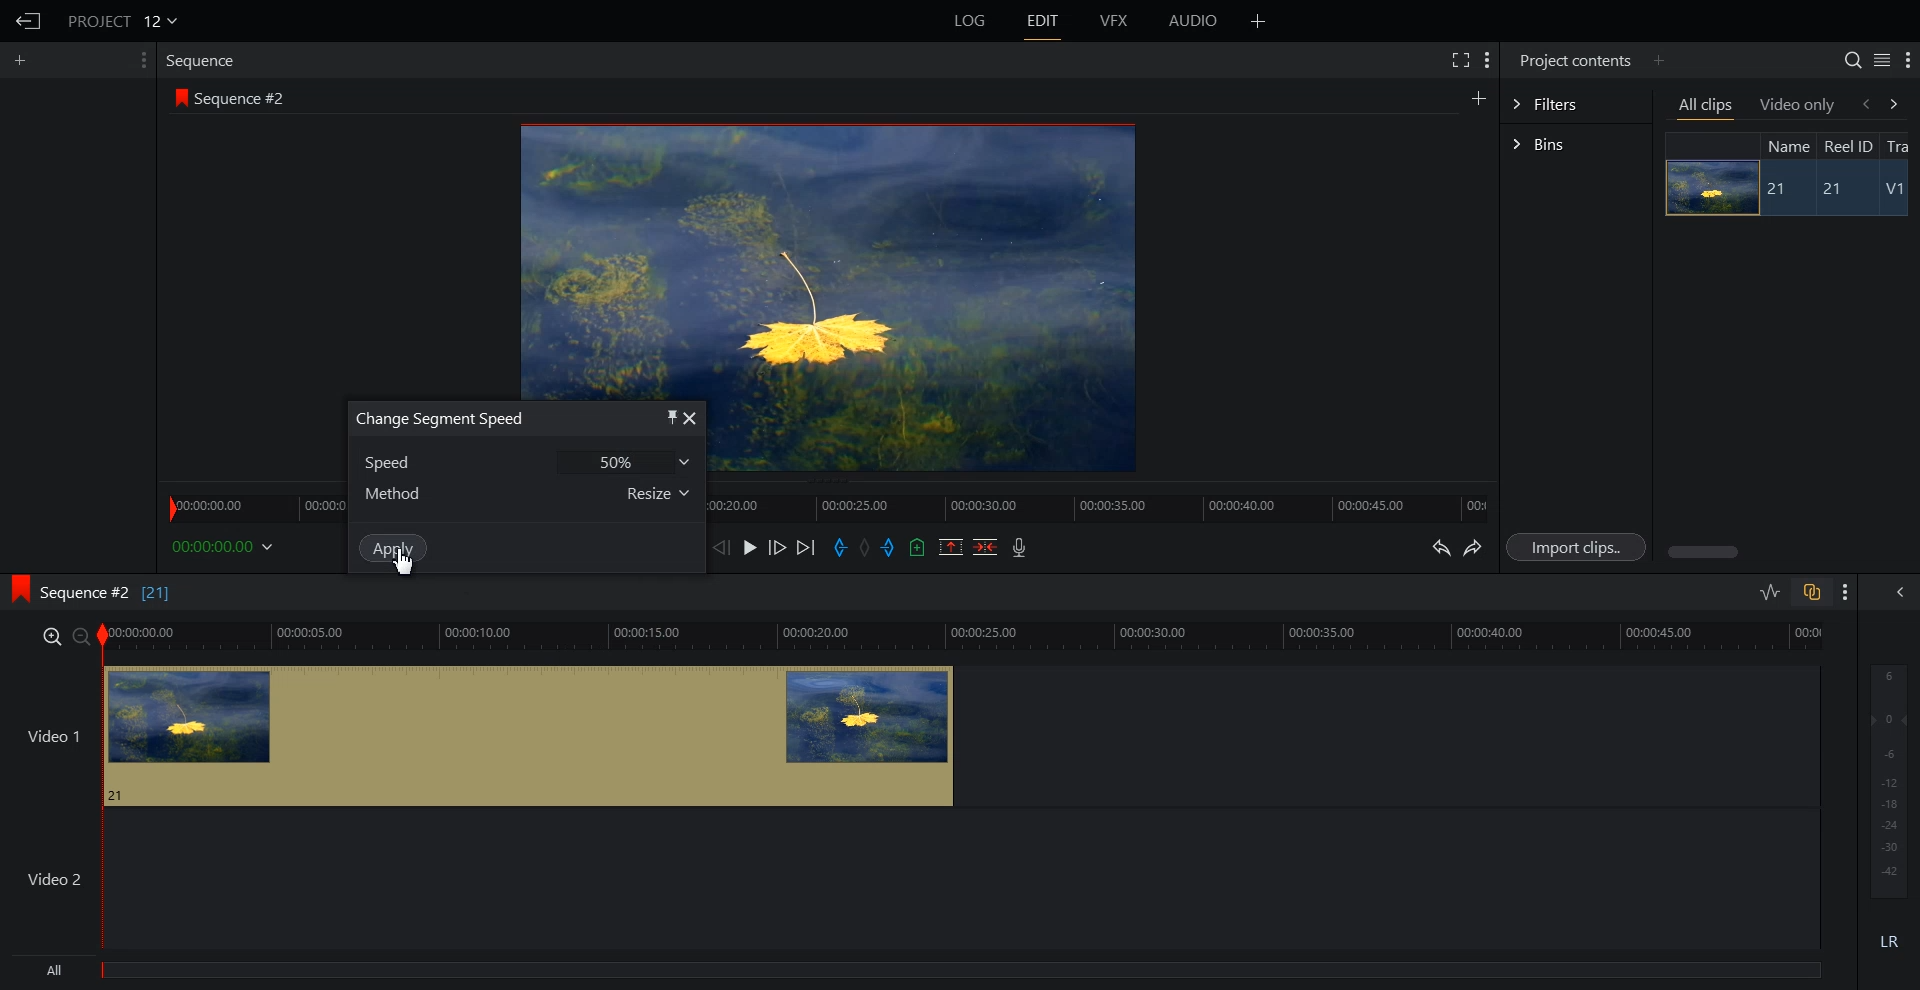 The width and height of the screenshot is (1920, 990). What do you see at coordinates (1487, 60) in the screenshot?
I see `Show setting menu` at bounding box center [1487, 60].